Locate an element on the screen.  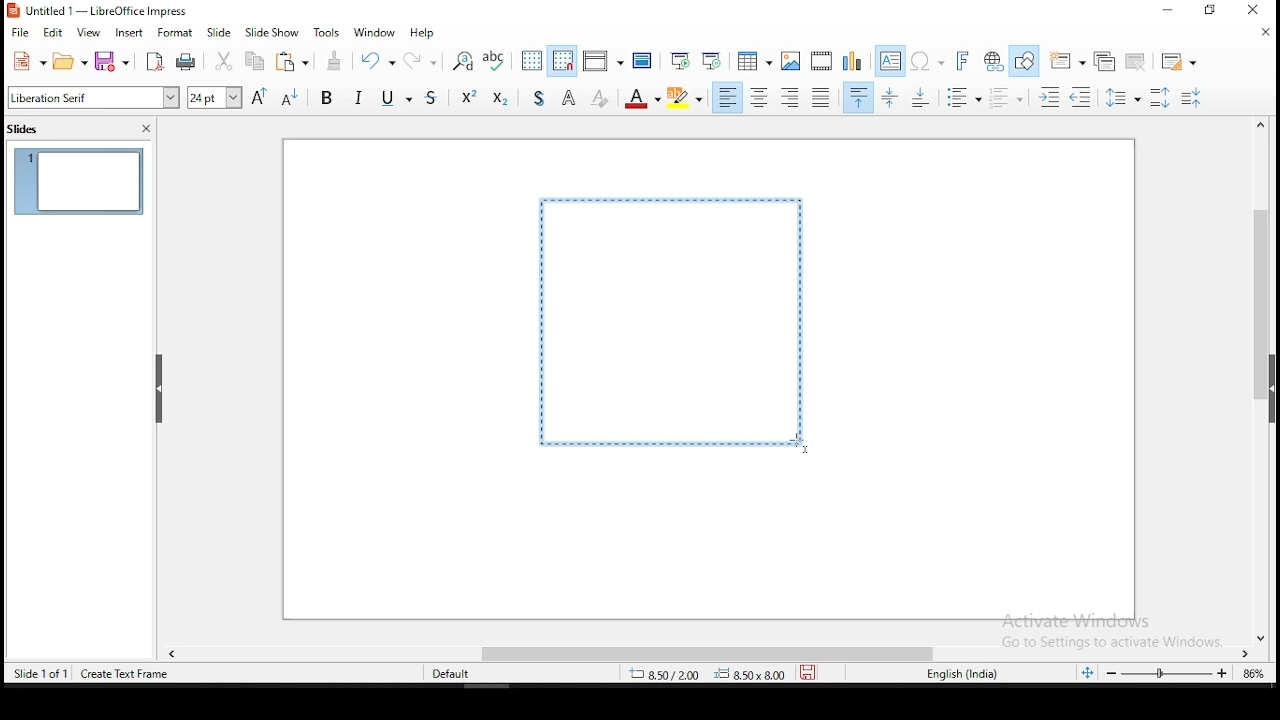
edit is located at coordinates (54, 33).